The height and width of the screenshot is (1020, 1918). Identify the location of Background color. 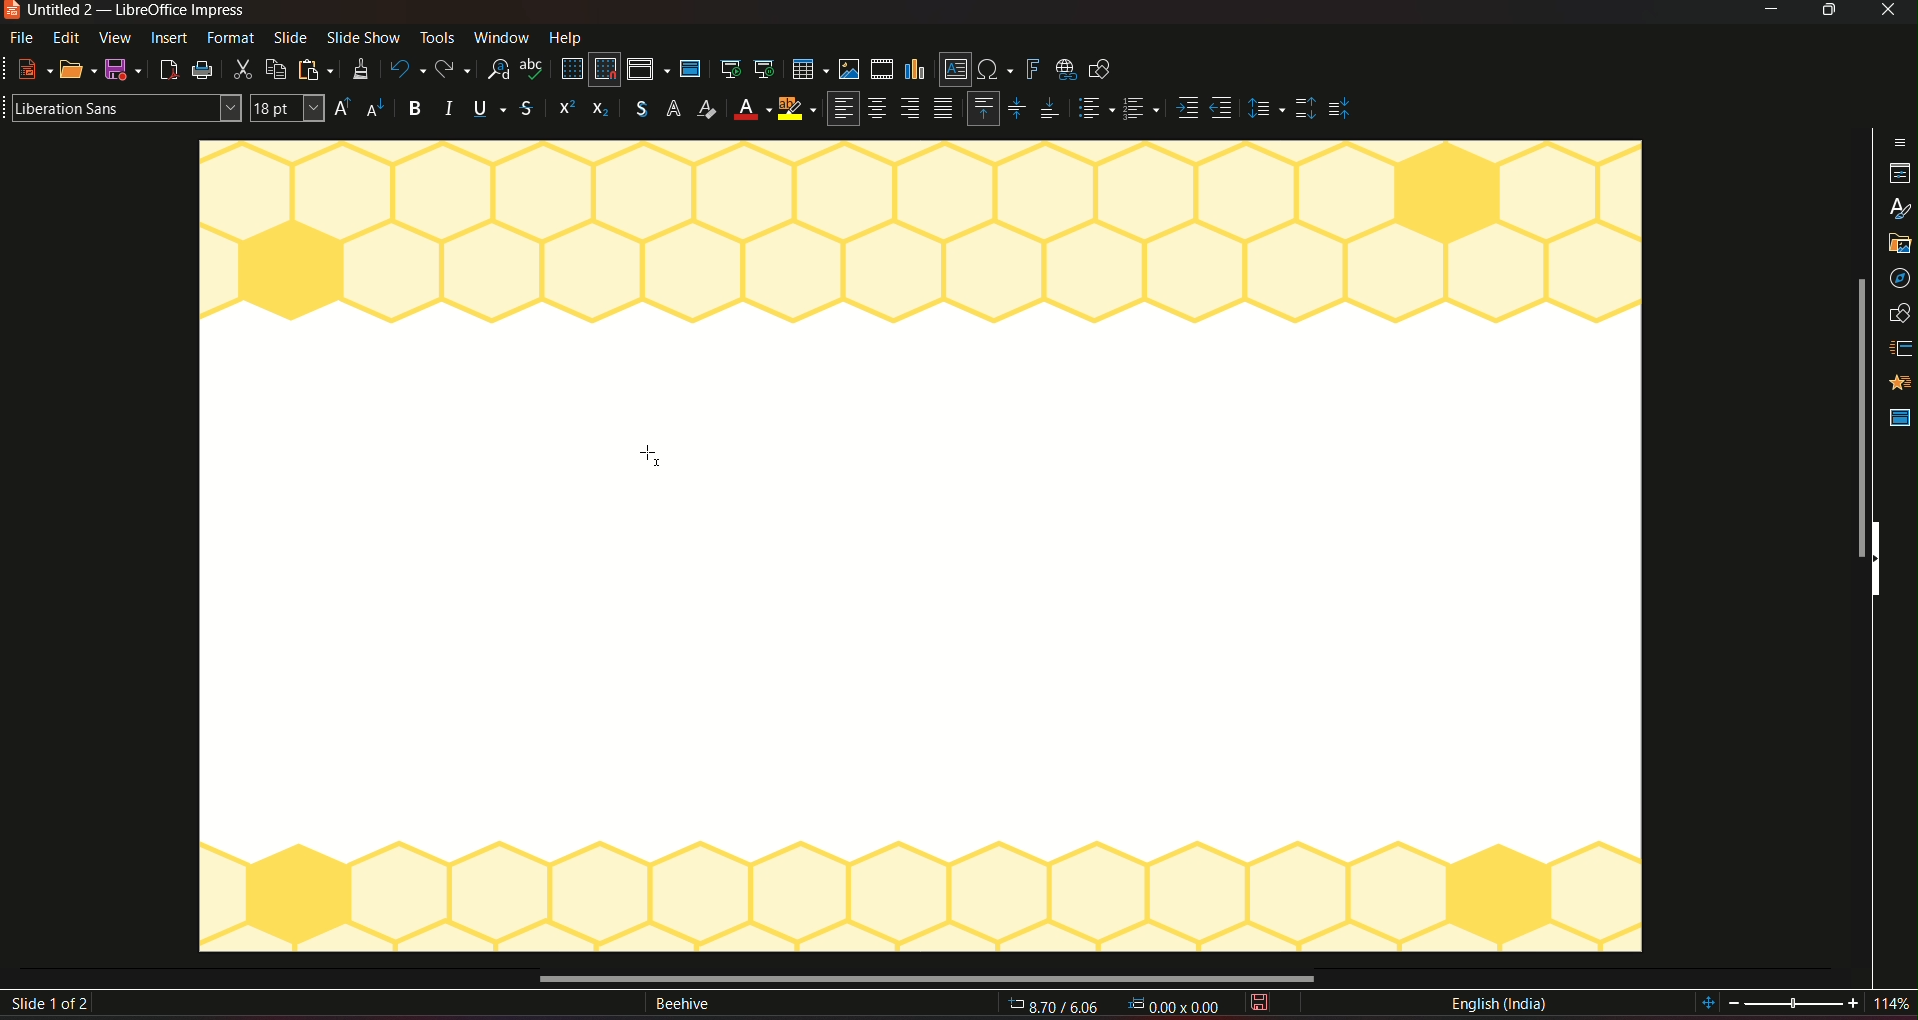
(749, 111).